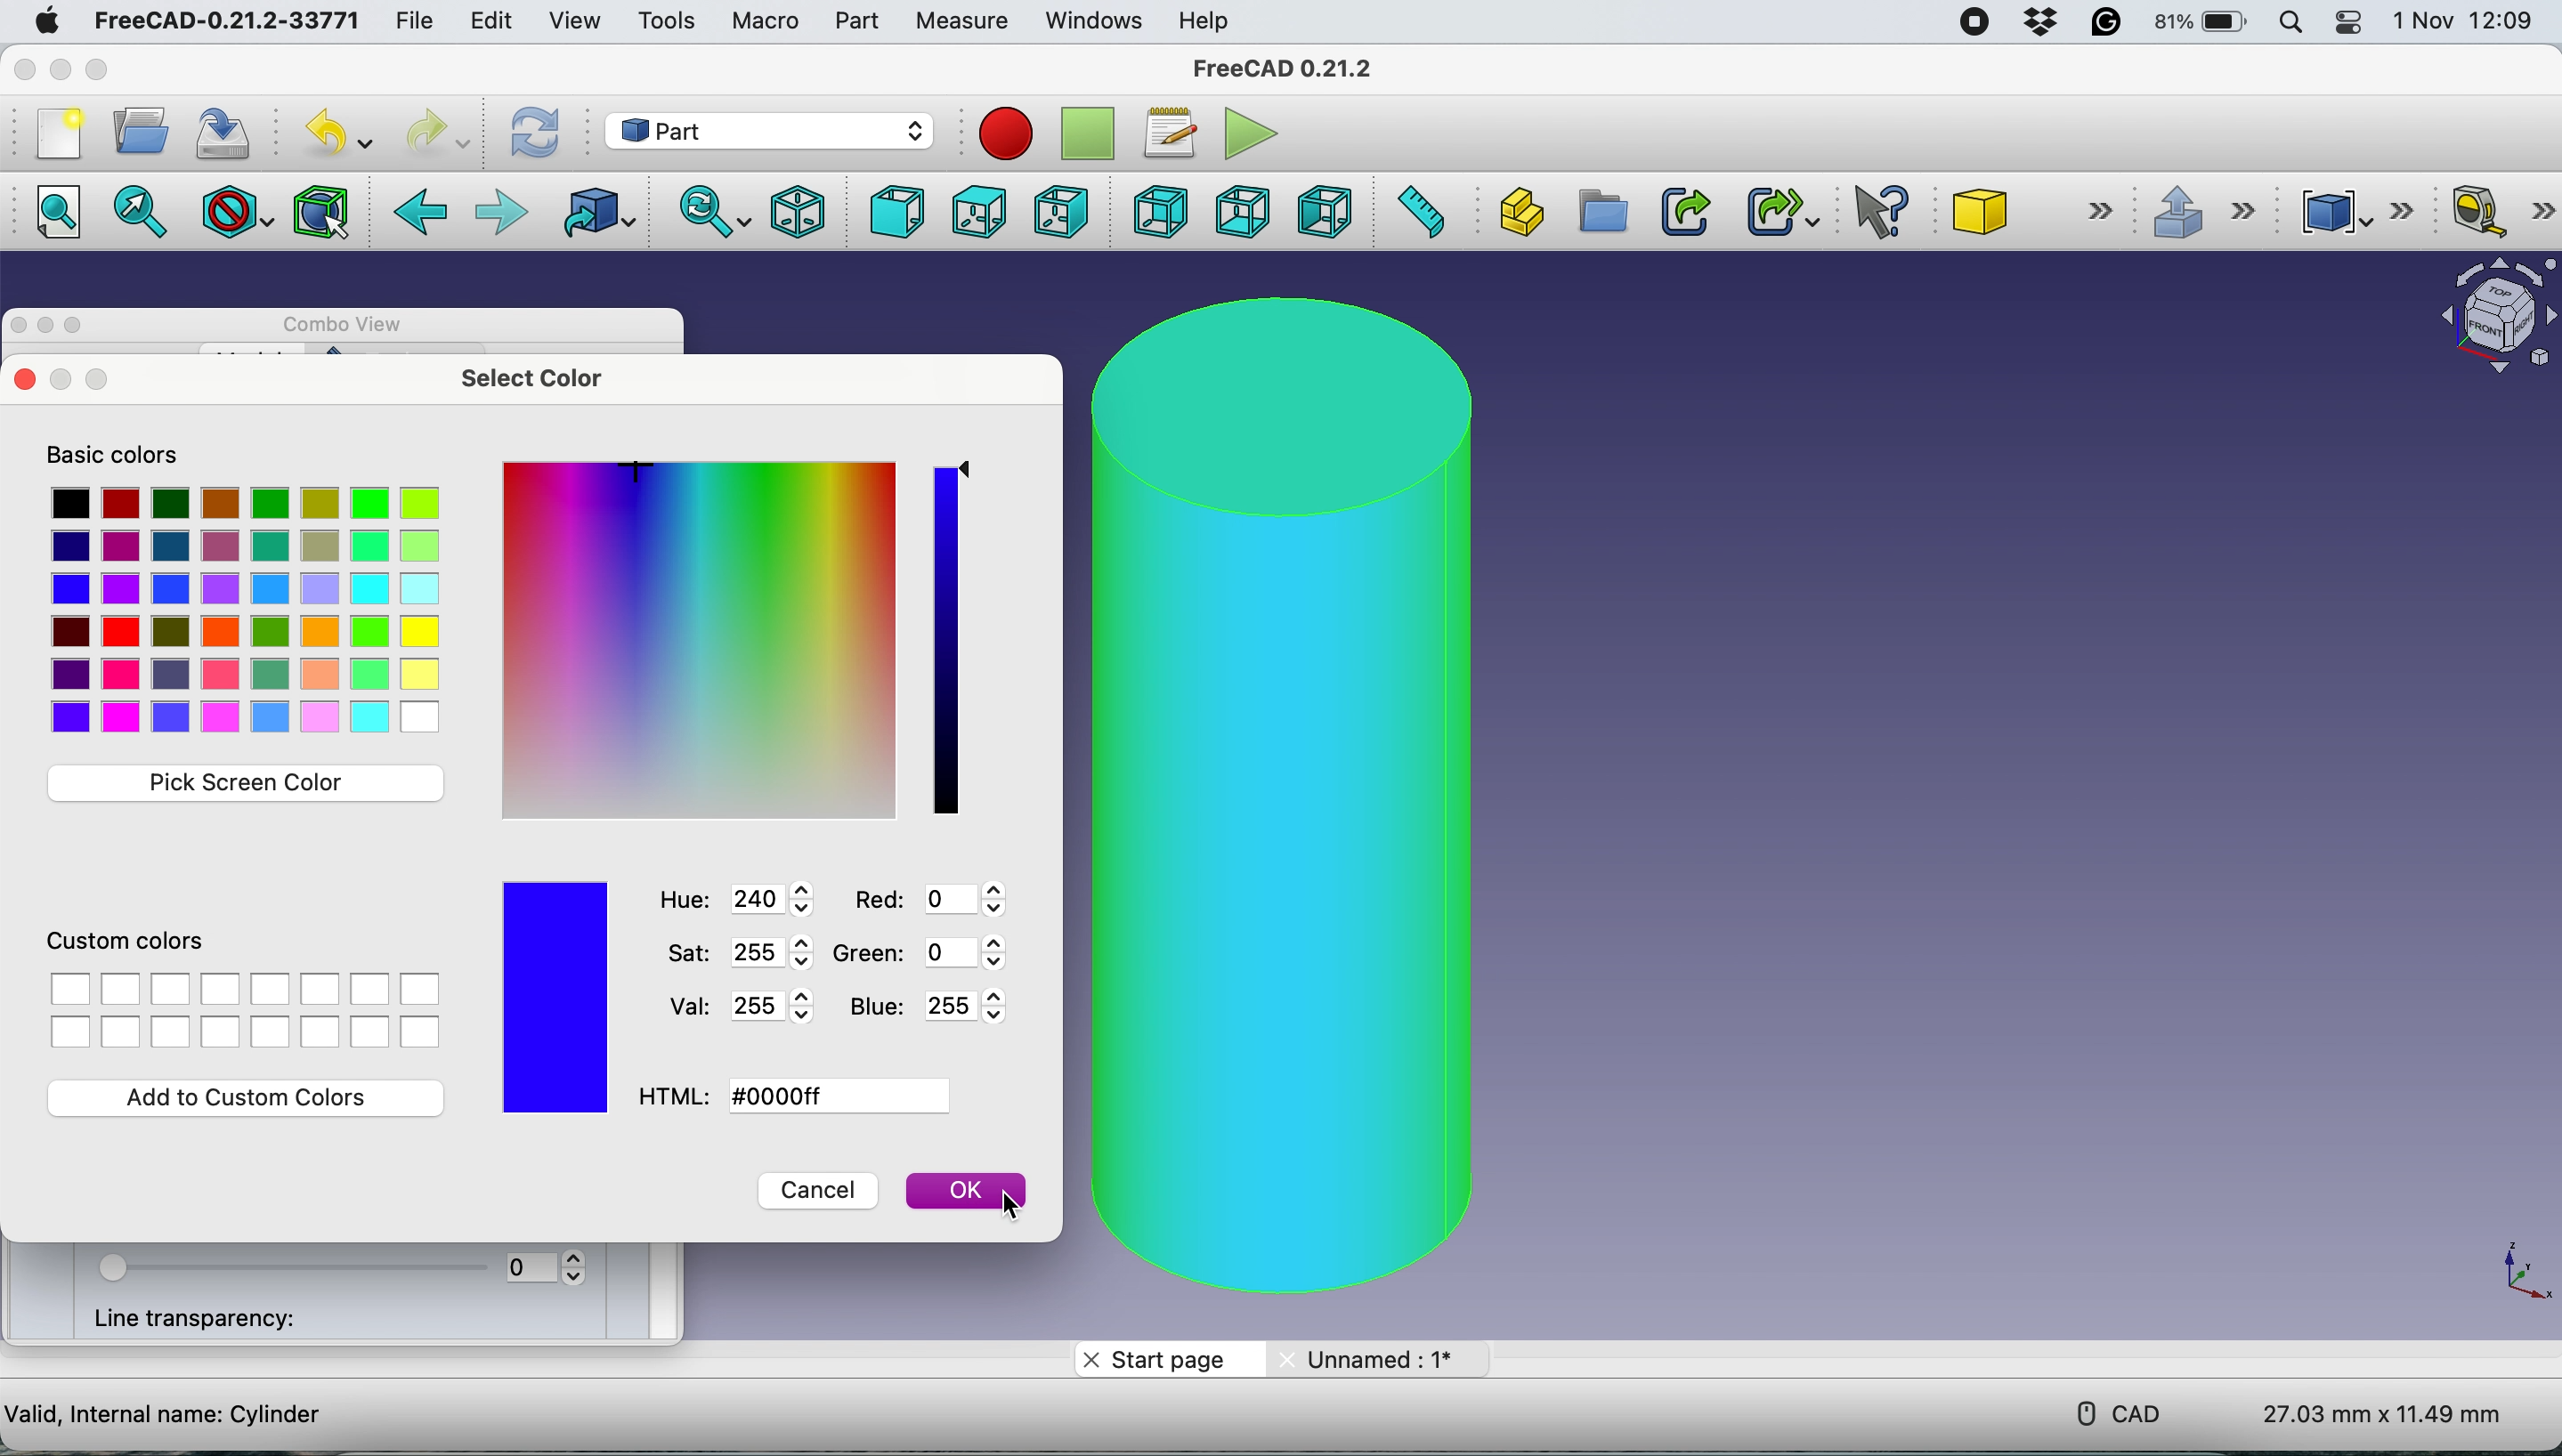 Image resolution: width=2562 pixels, height=1456 pixels. Describe the element at coordinates (1975, 25) in the screenshot. I see `screen recorder` at that location.